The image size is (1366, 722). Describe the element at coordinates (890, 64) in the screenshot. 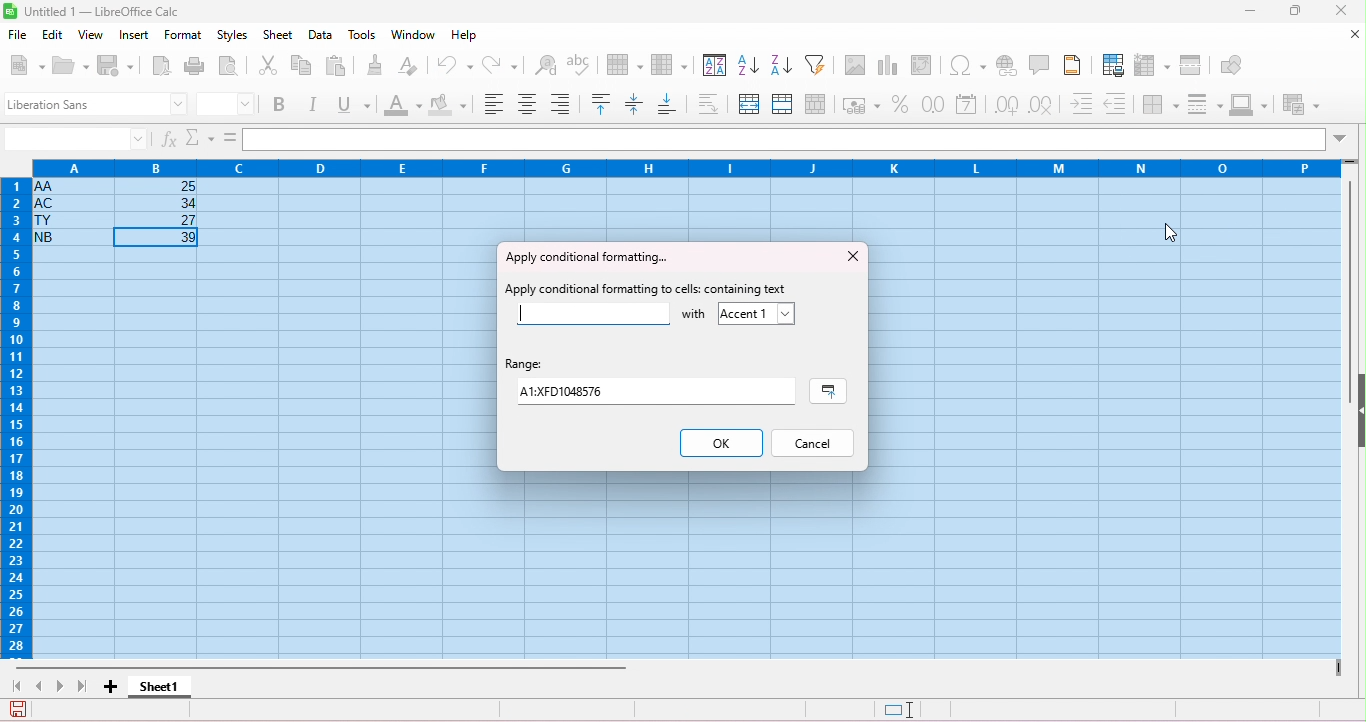

I see `insert chart` at that location.